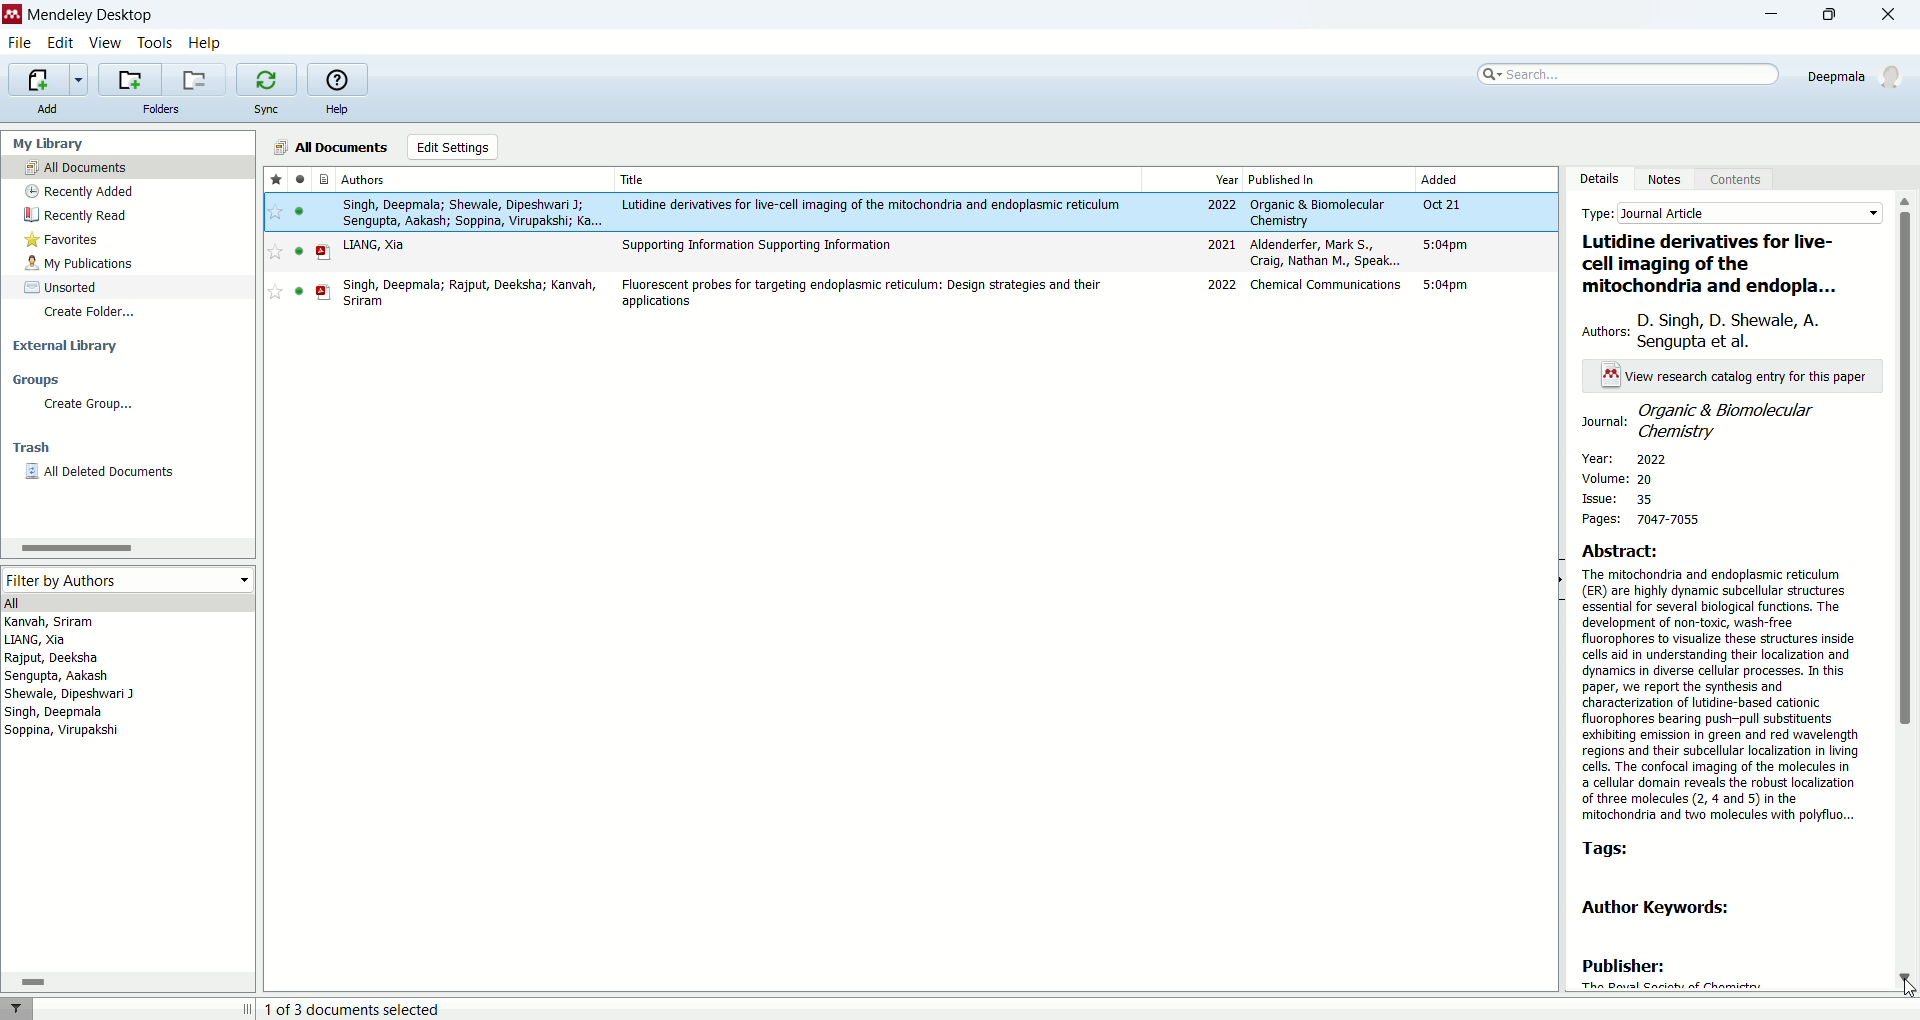 The height and width of the screenshot is (1020, 1920). I want to click on favorites, so click(64, 240).